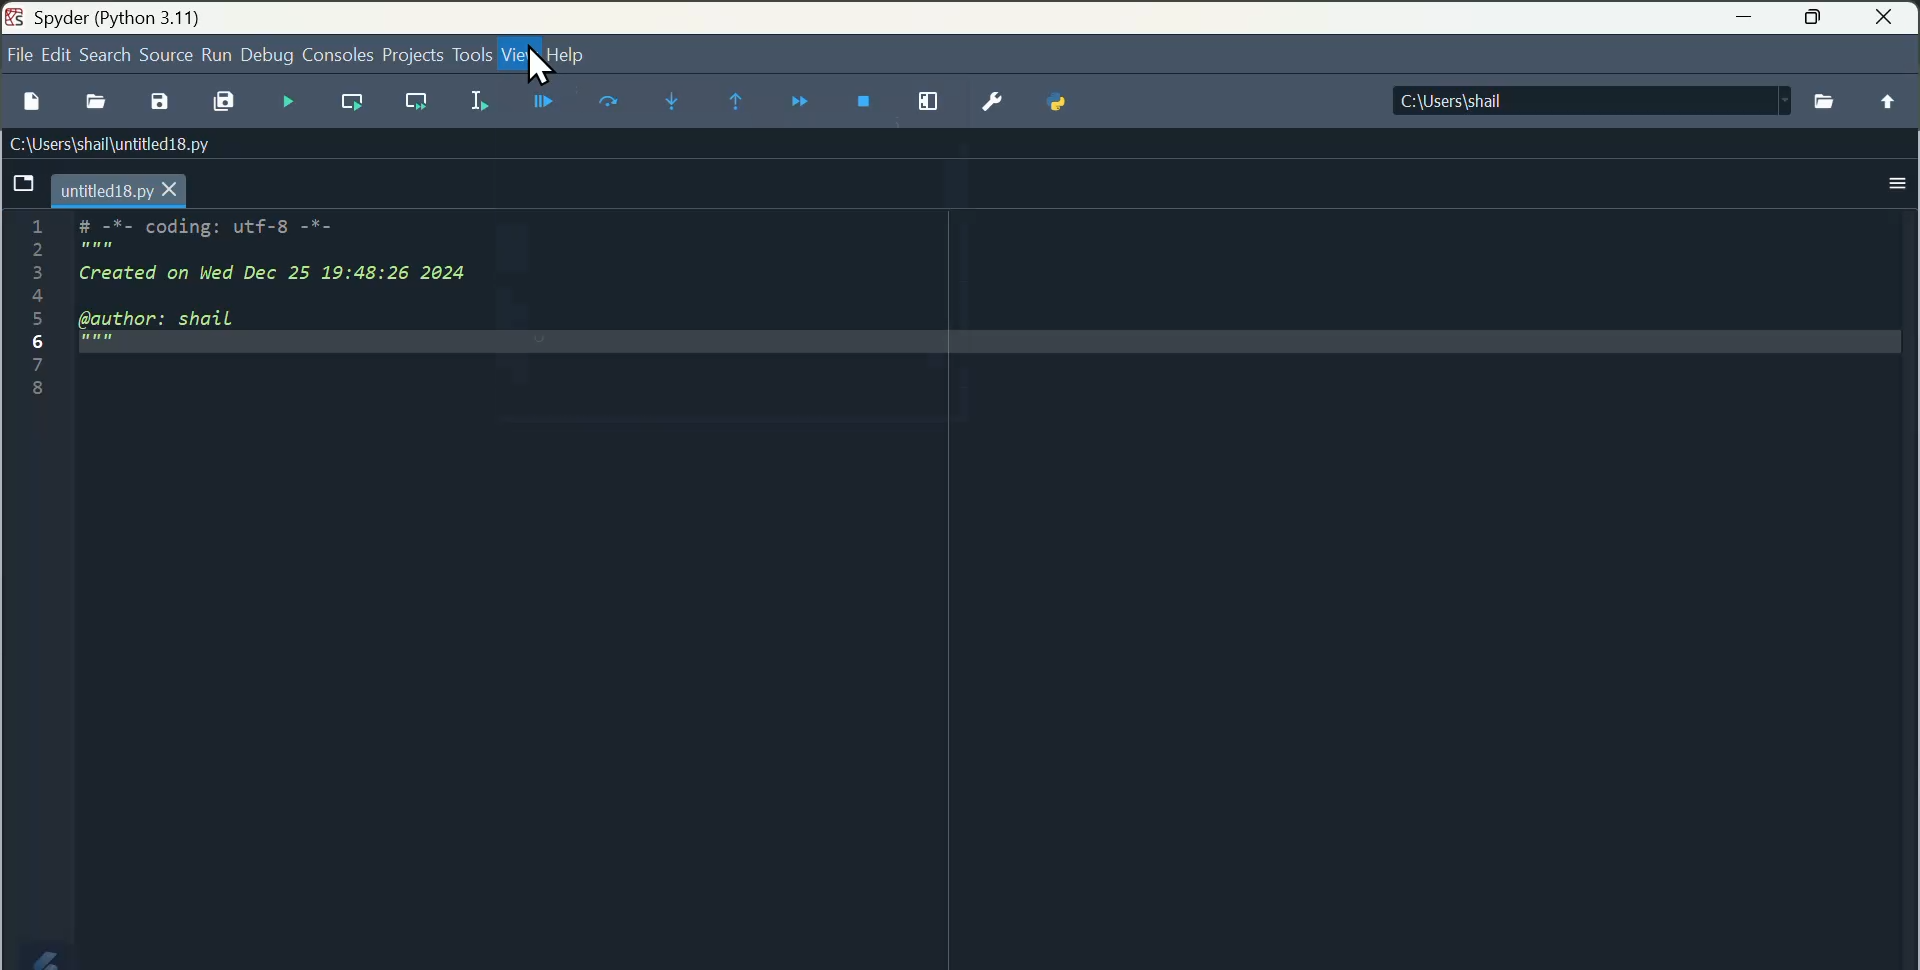  Describe the element at coordinates (93, 100) in the screenshot. I see `Open file` at that location.